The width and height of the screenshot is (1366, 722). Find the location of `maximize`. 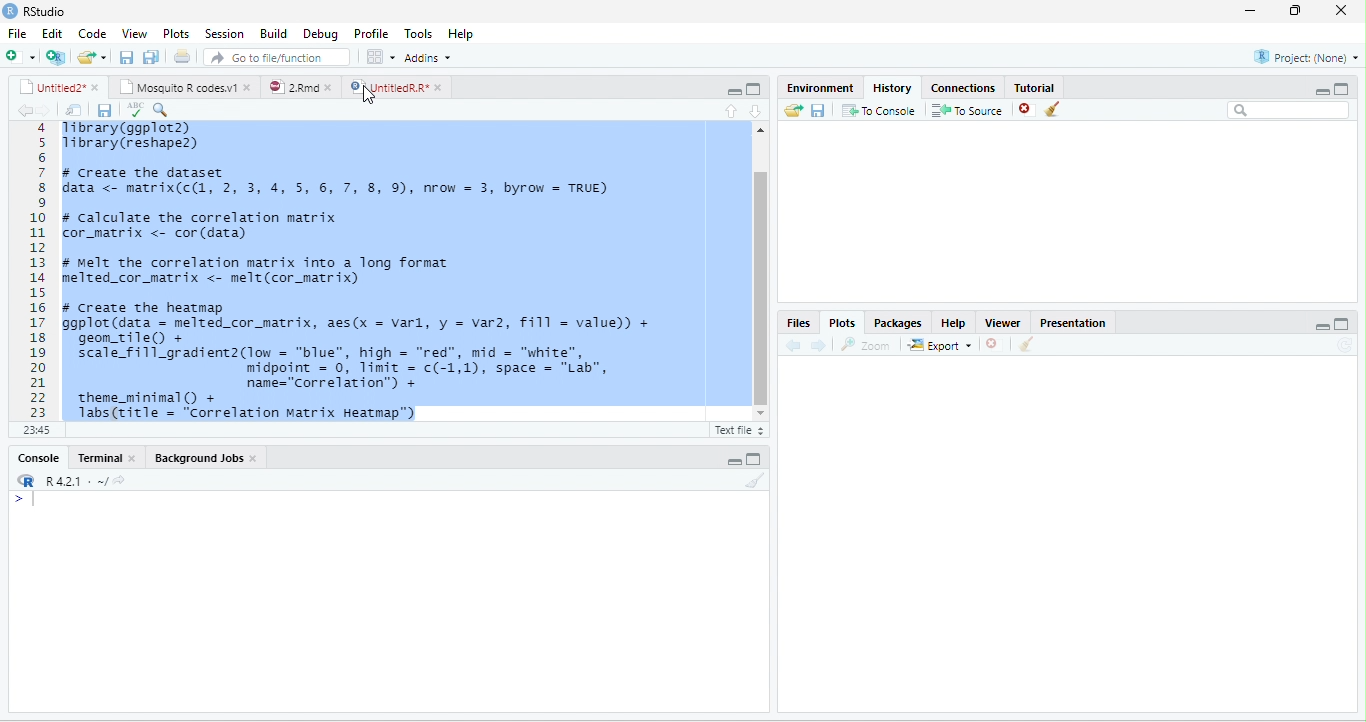

maximize is located at coordinates (1299, 11).